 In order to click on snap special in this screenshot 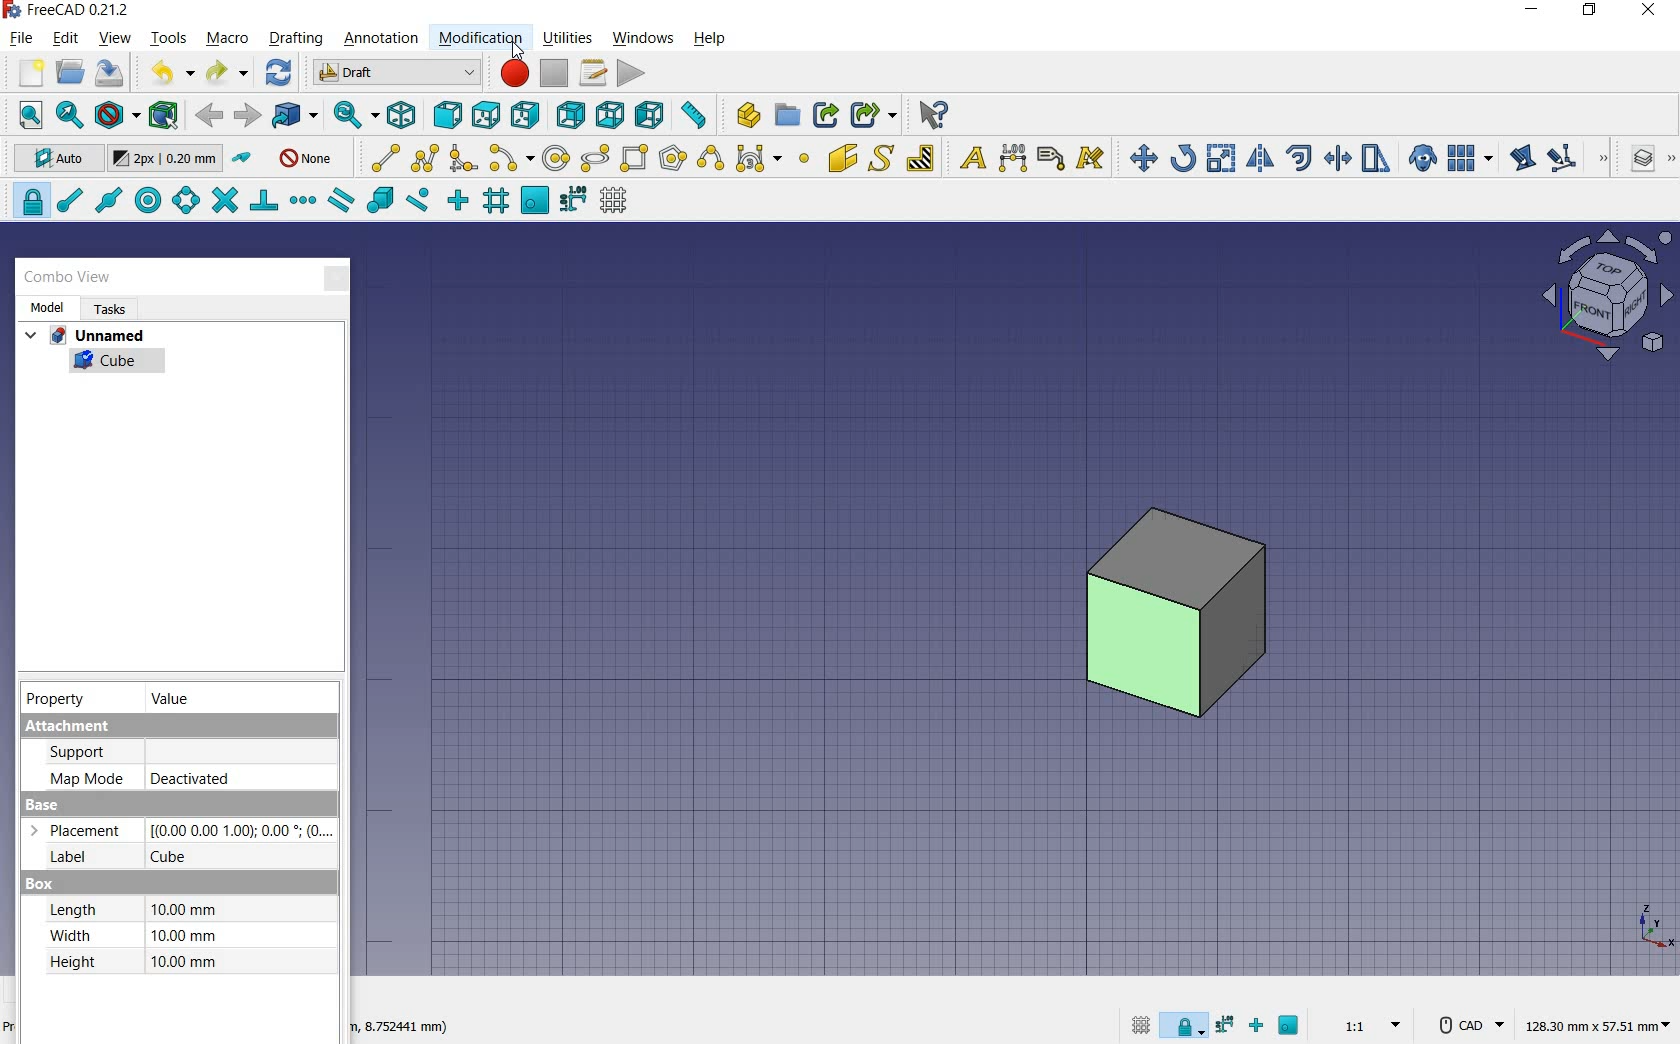, I will do `click(380, 200)`.